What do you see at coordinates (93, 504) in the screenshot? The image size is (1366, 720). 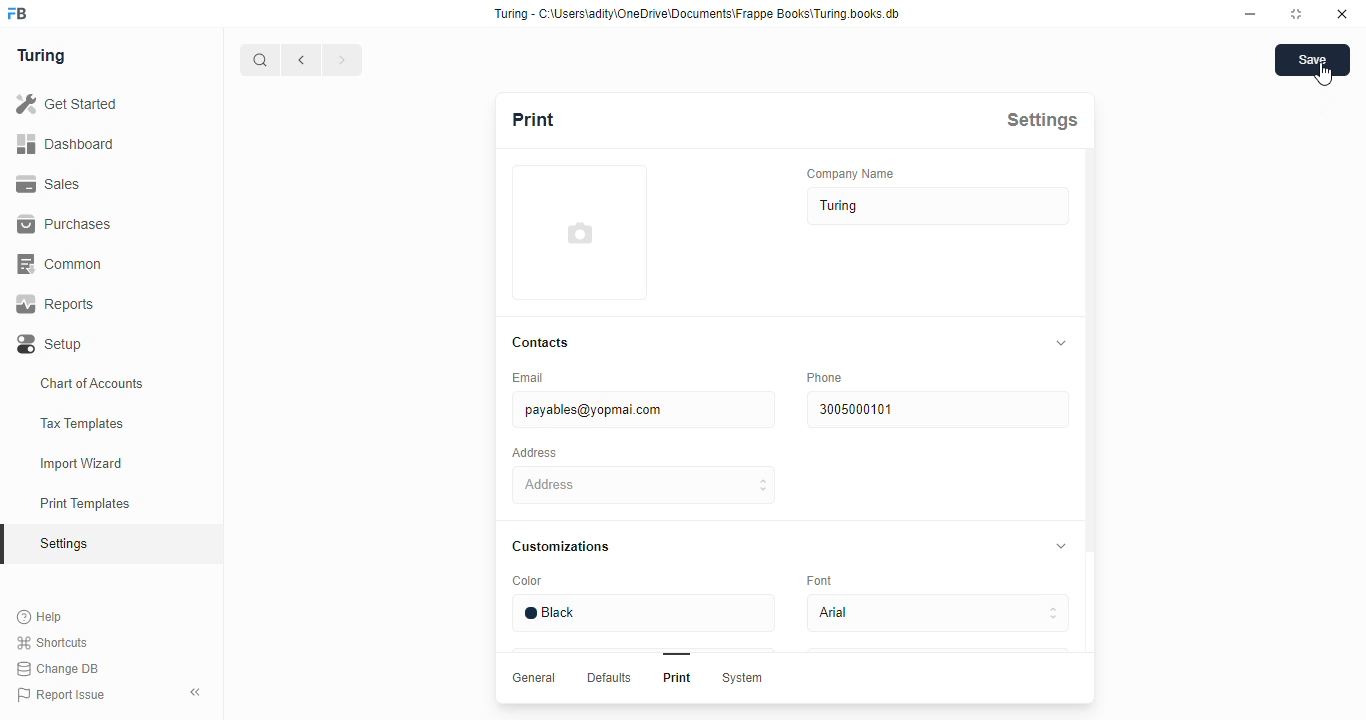 I see `Print Templates` at bounding box center [93, 504].